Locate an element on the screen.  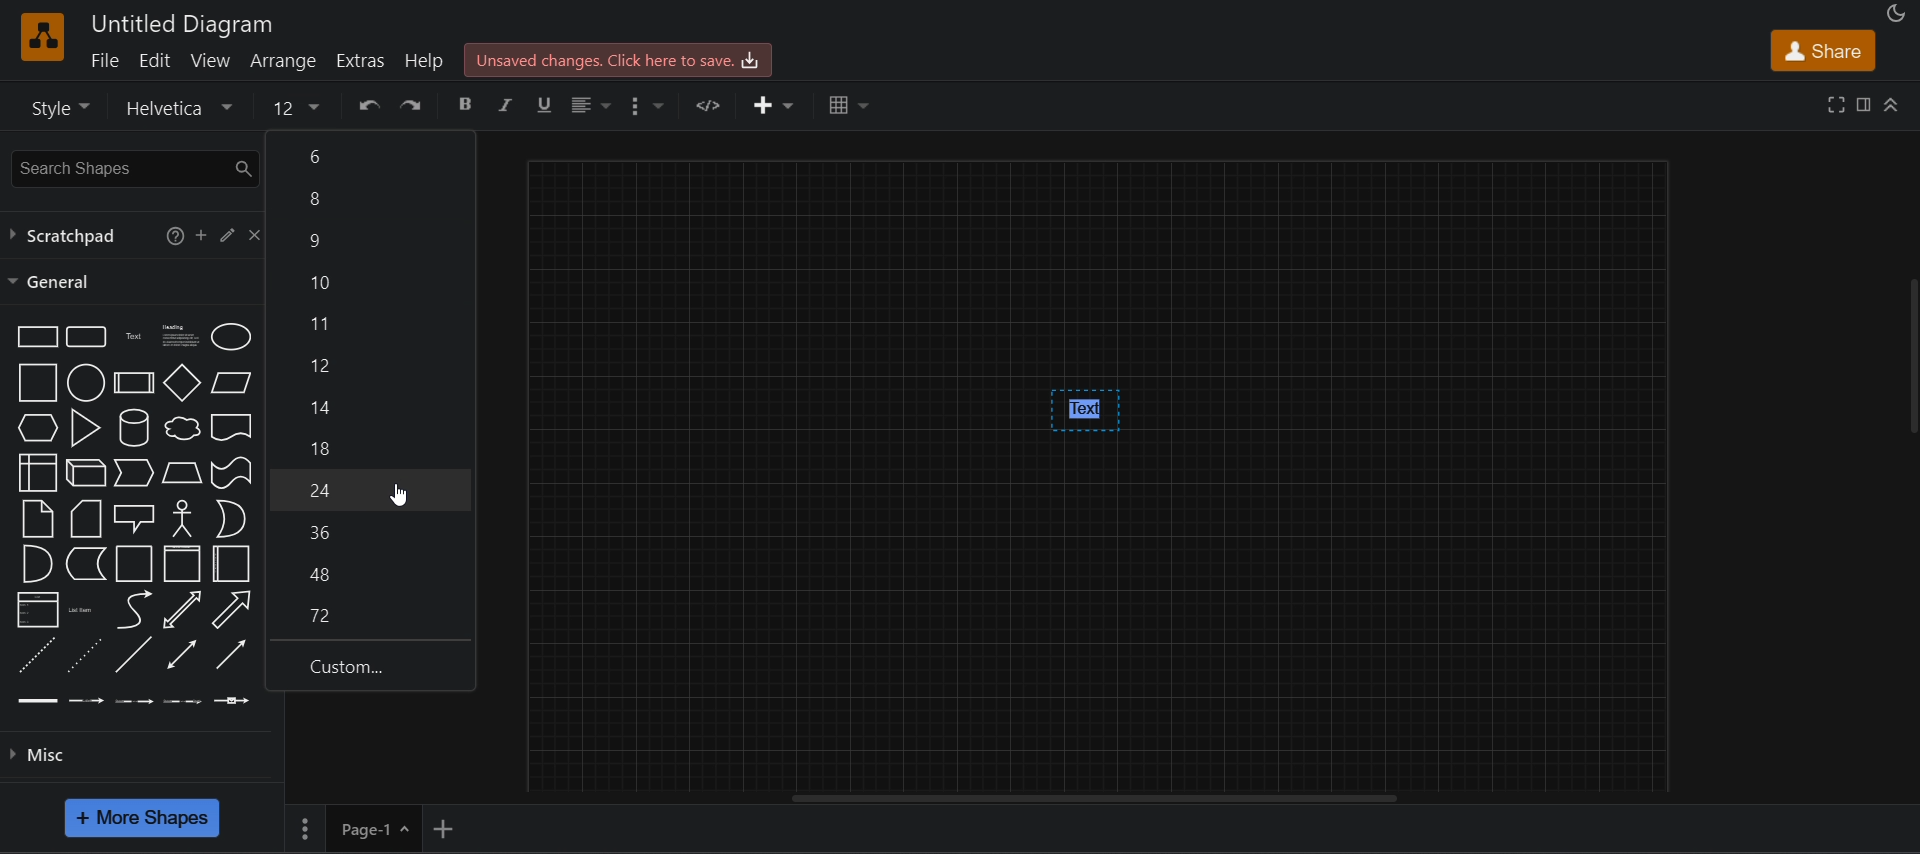
Connector with labels is located at coordinates (86, 700).